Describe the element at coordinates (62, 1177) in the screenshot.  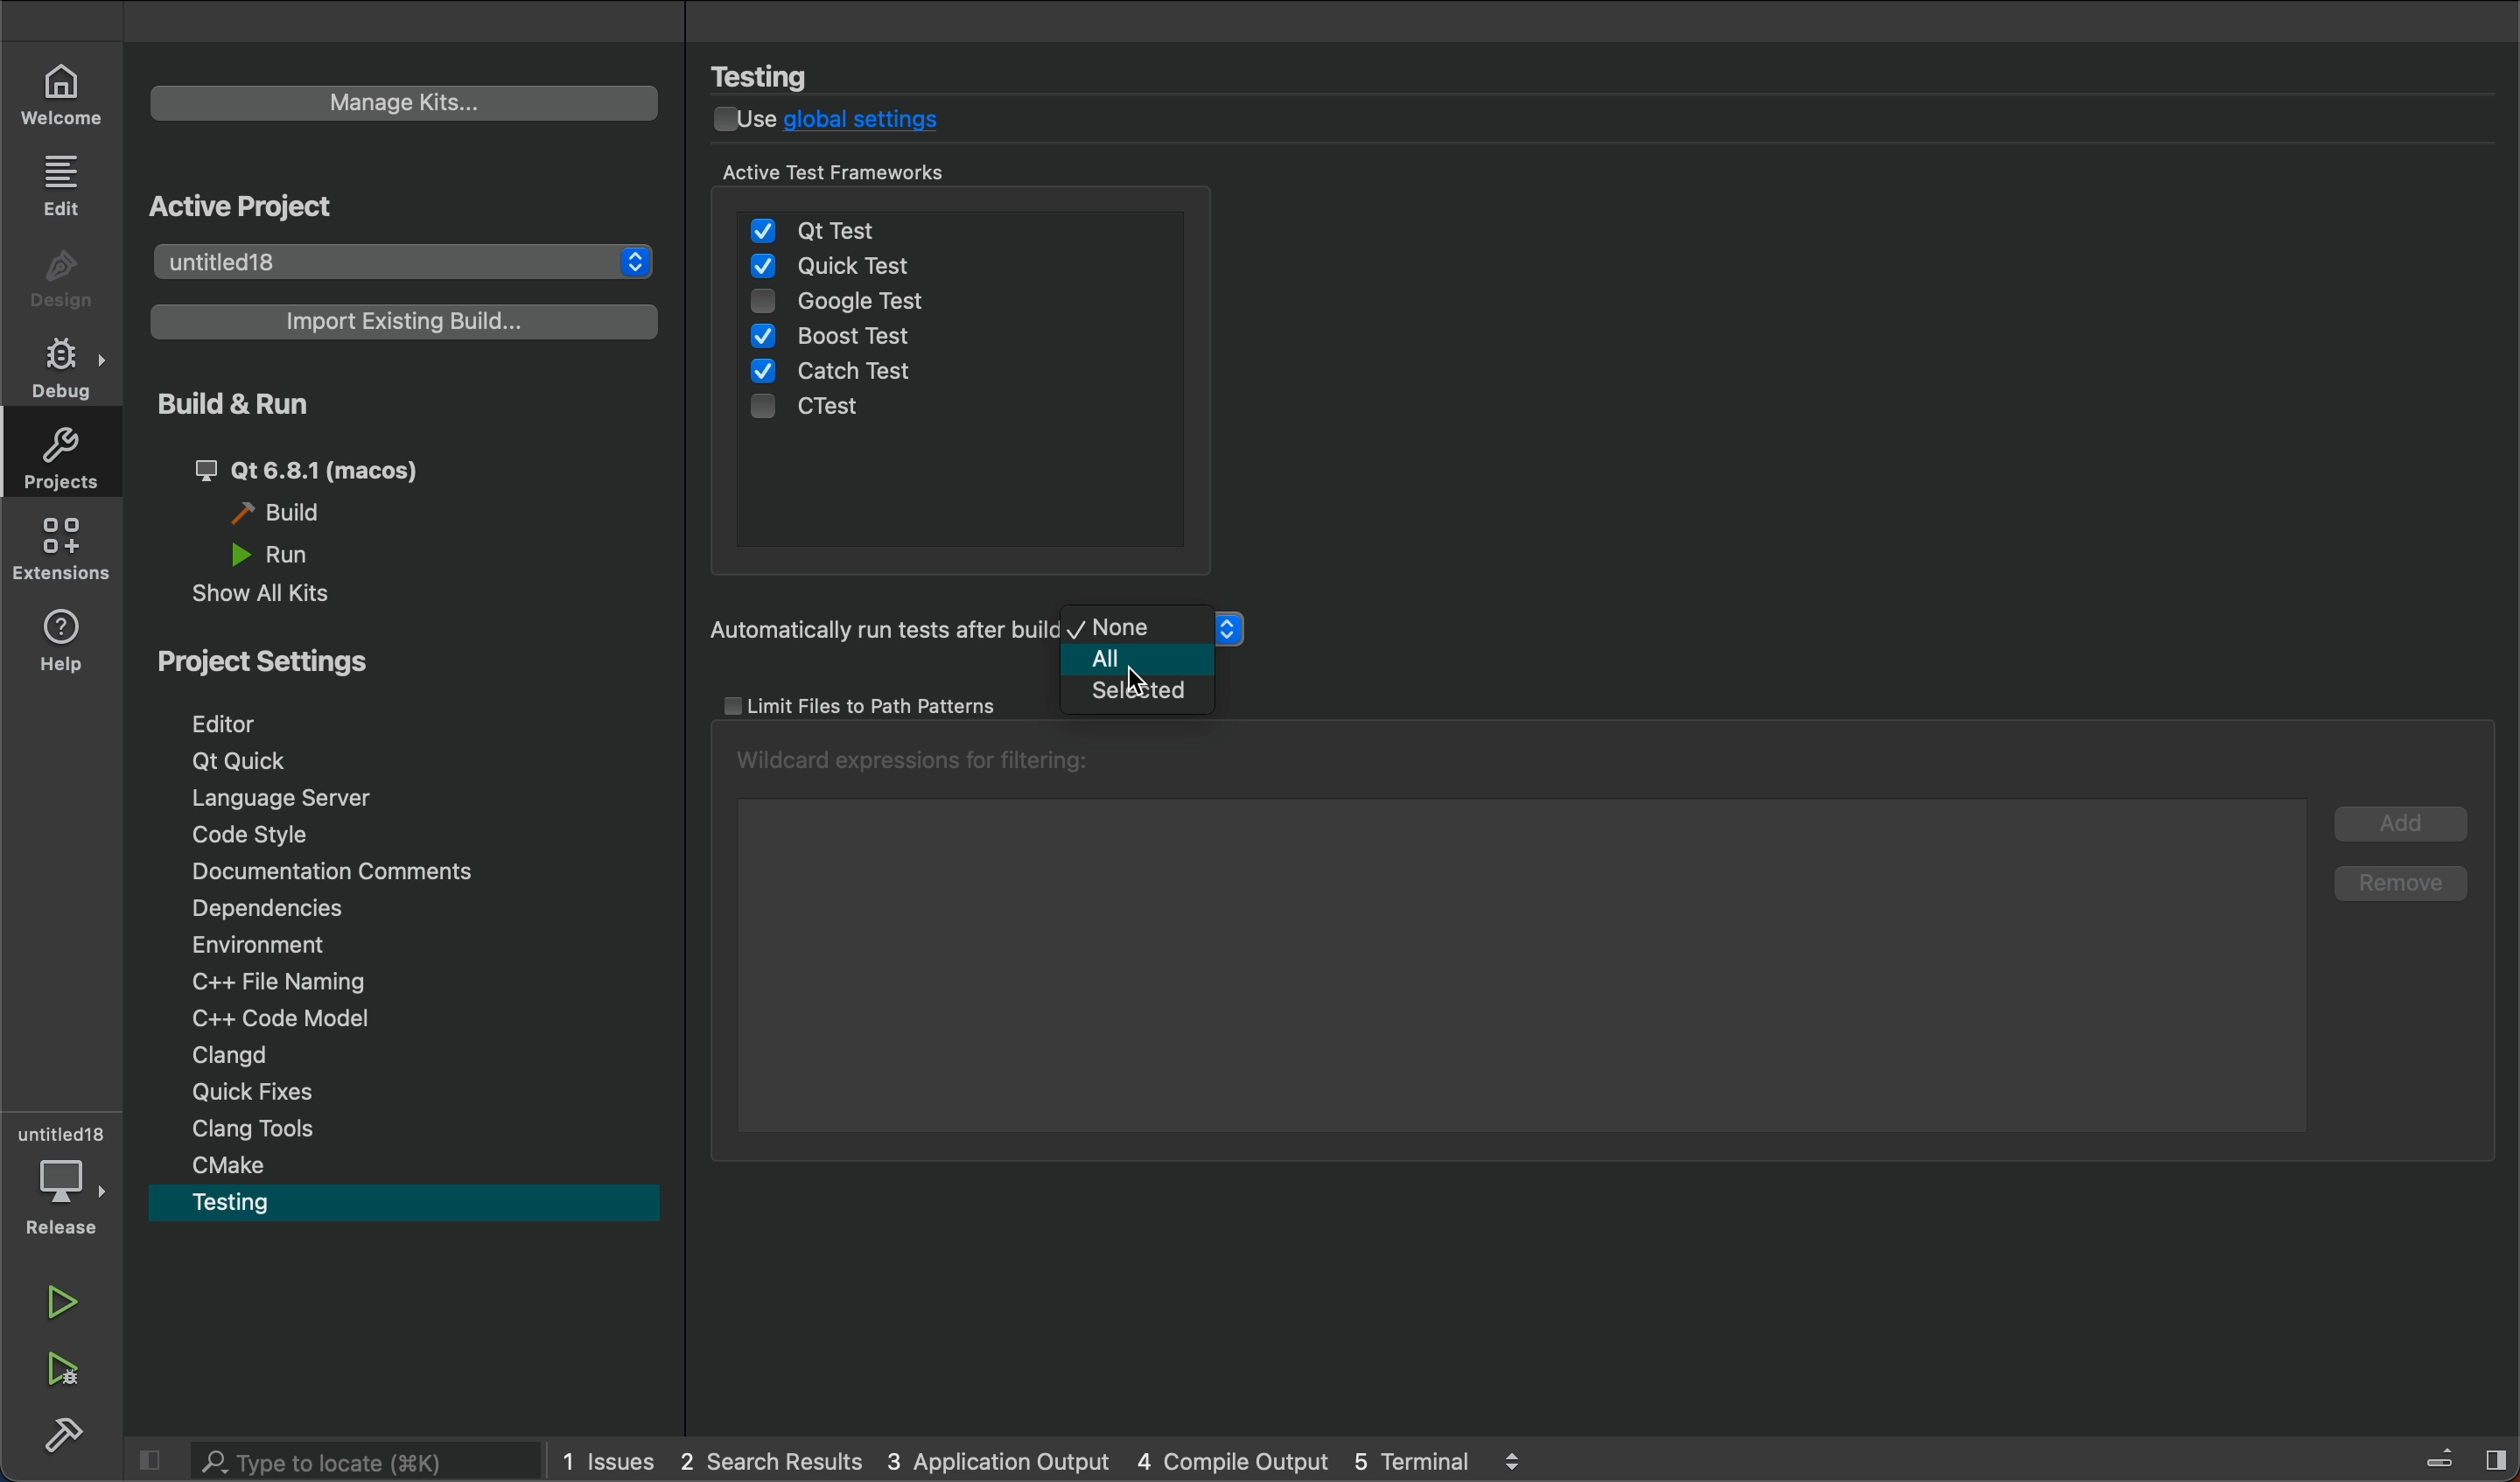
I see `debug` at that location.